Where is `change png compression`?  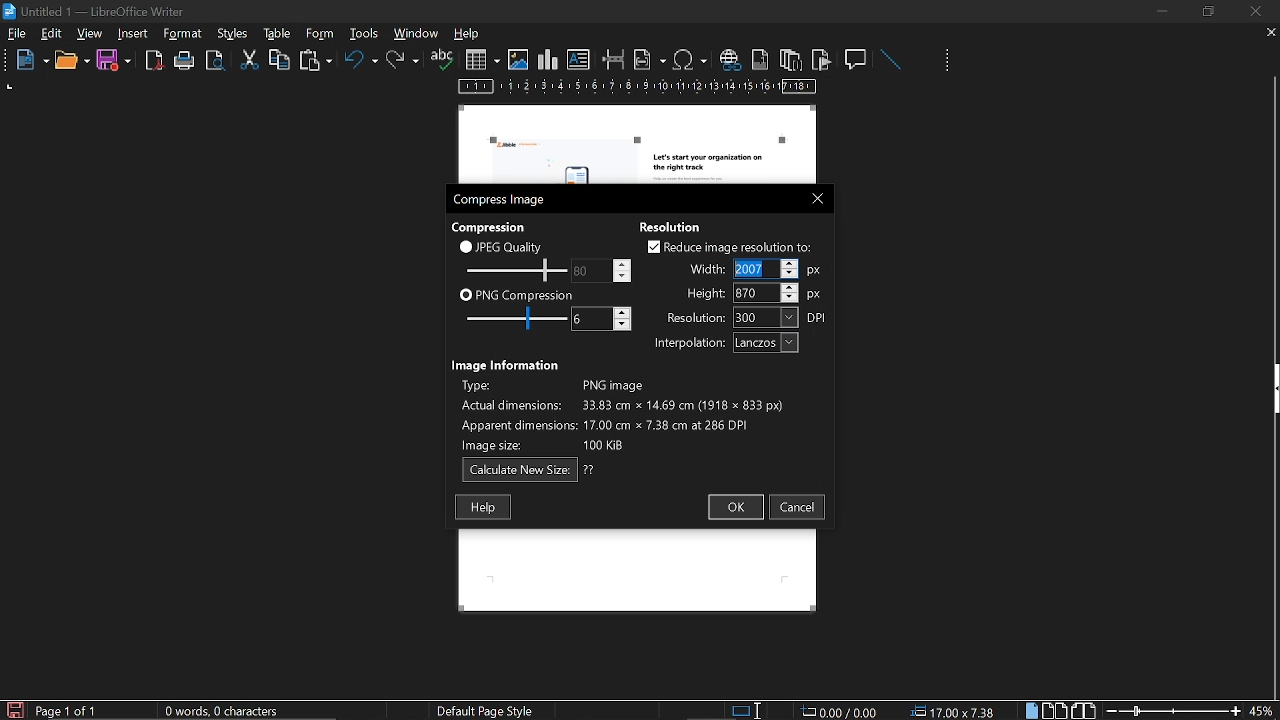 change png compression is located at coordinates (601, 319).